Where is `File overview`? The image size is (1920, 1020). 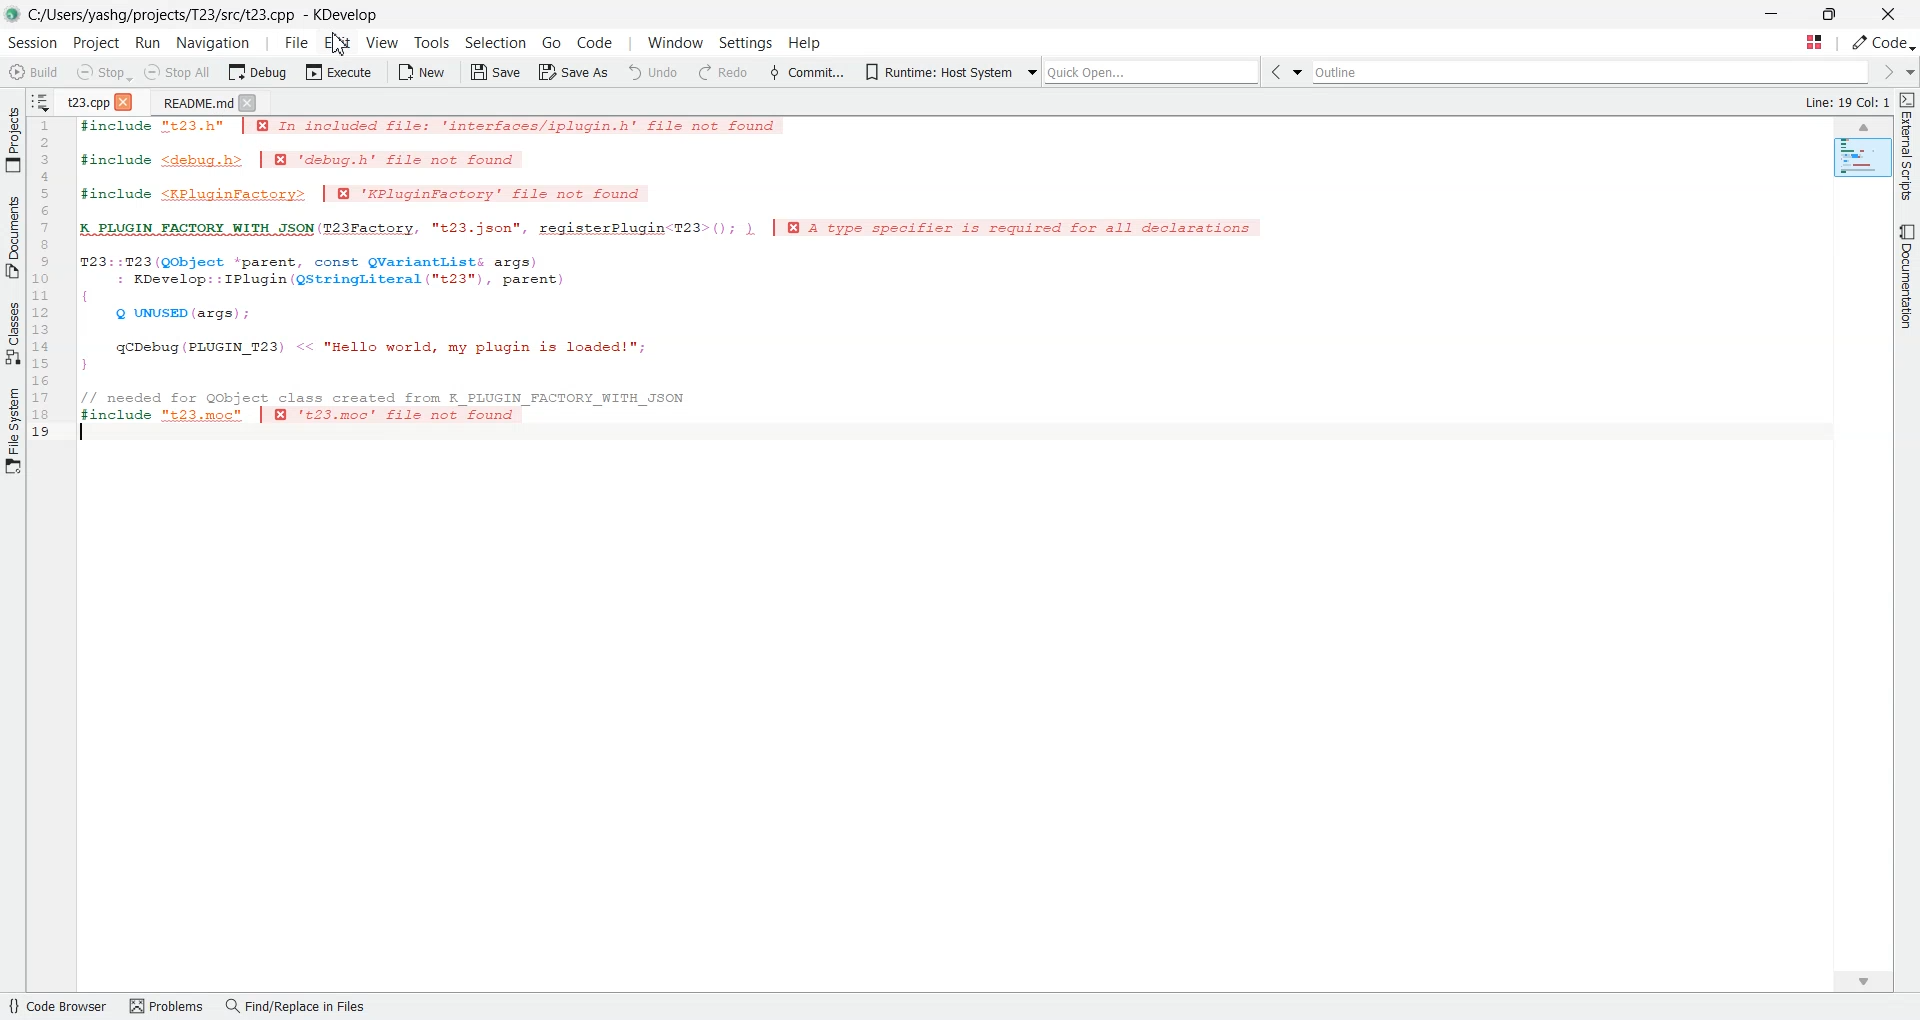 File overview is located at coordinates (1858, 158).